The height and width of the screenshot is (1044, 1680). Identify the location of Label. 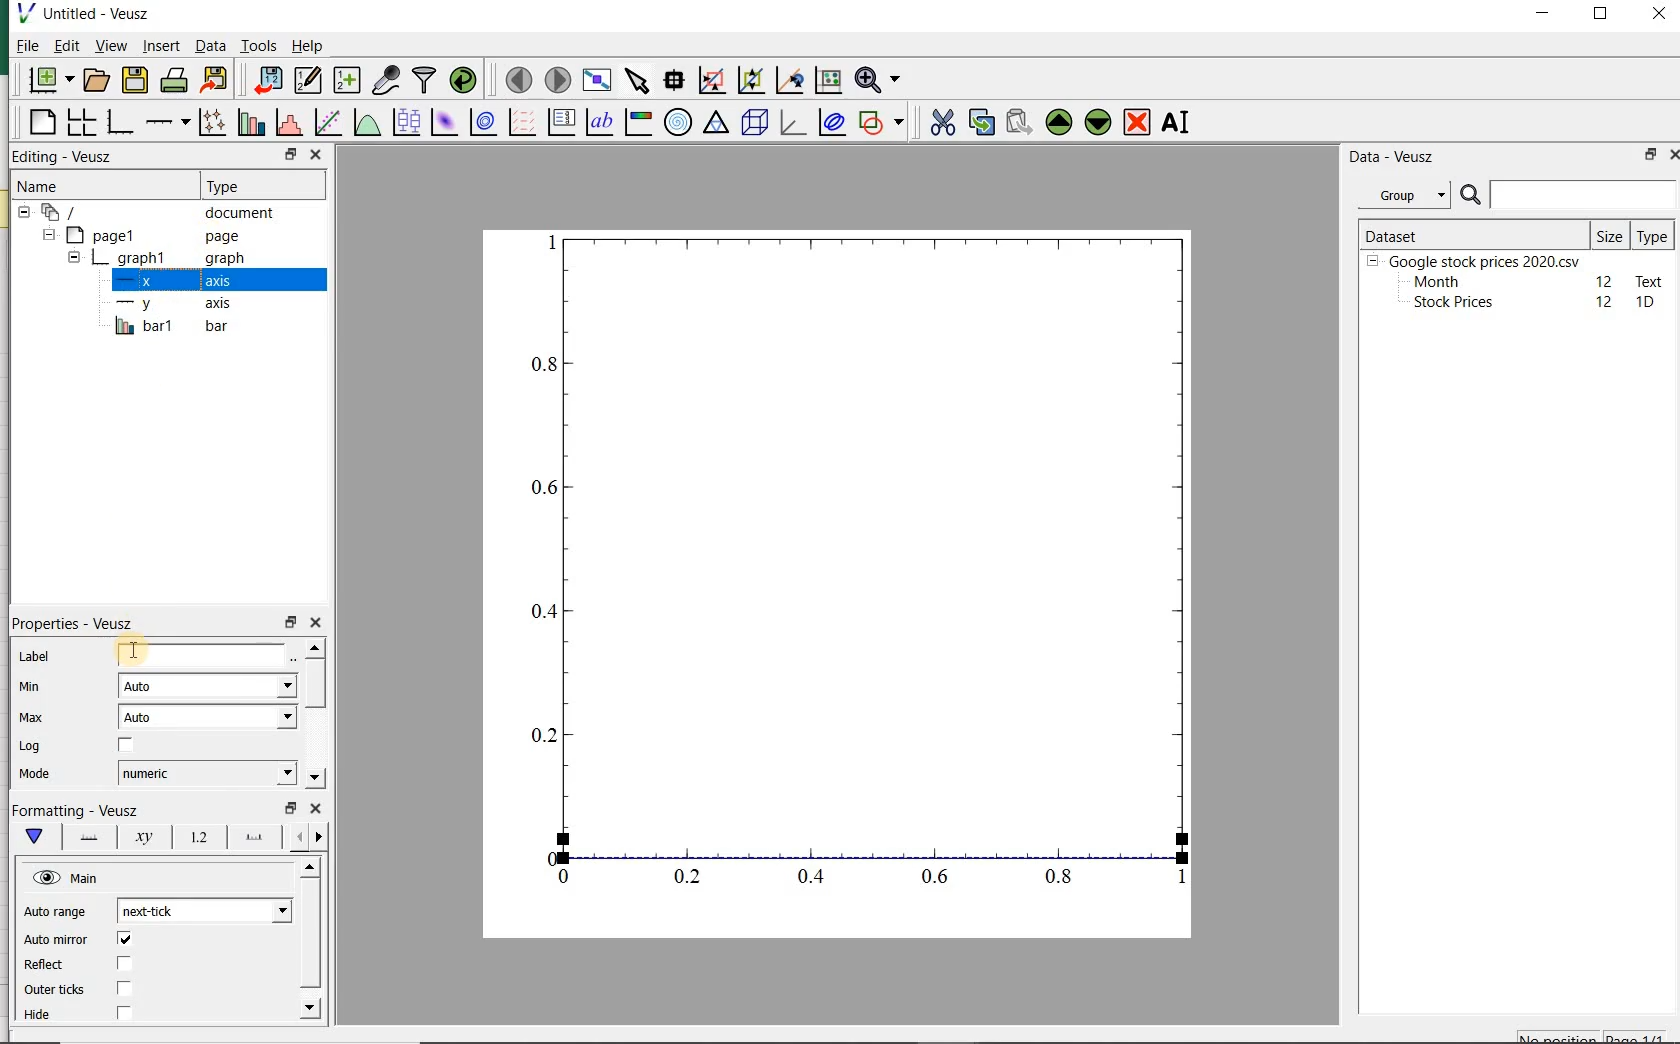
(37, 658).